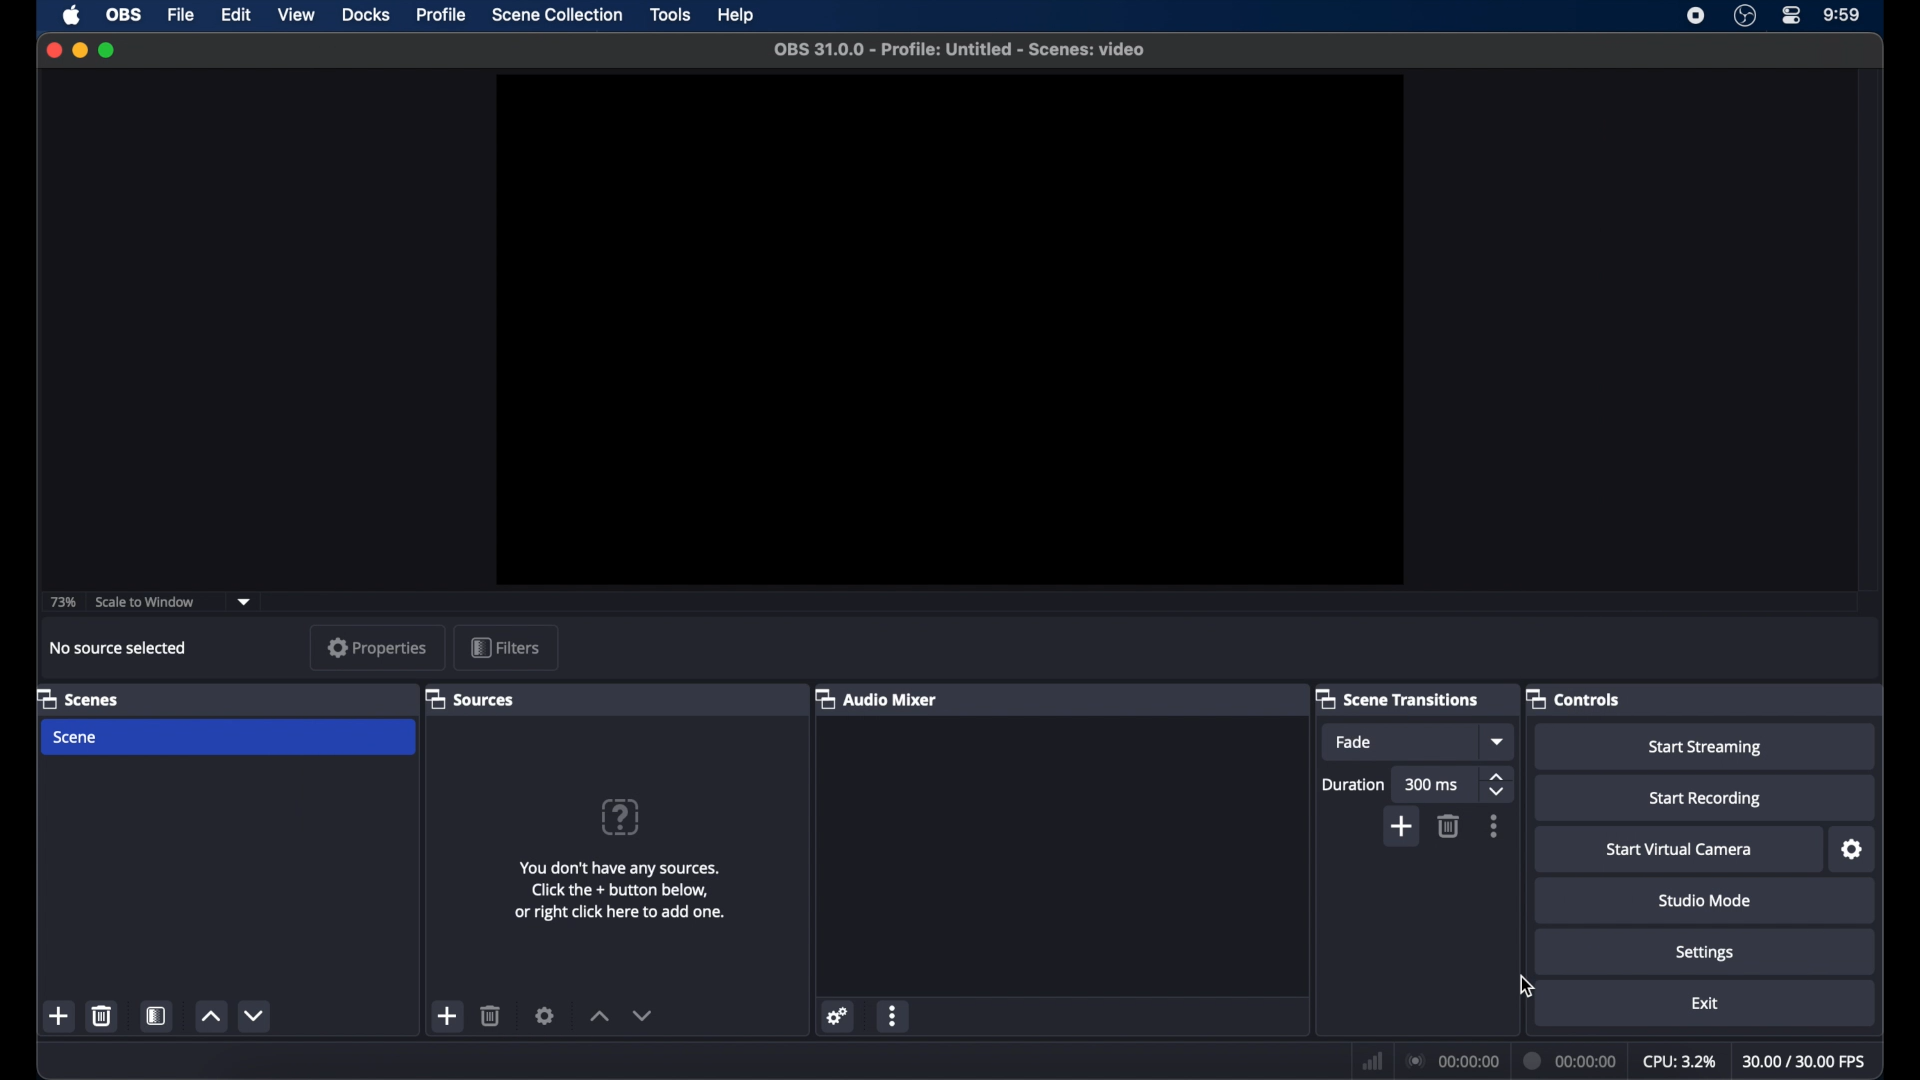  What do you see at coordinates (244, 600) in the screenshot?
I see `dropdown` at bounding box center [244, 600].